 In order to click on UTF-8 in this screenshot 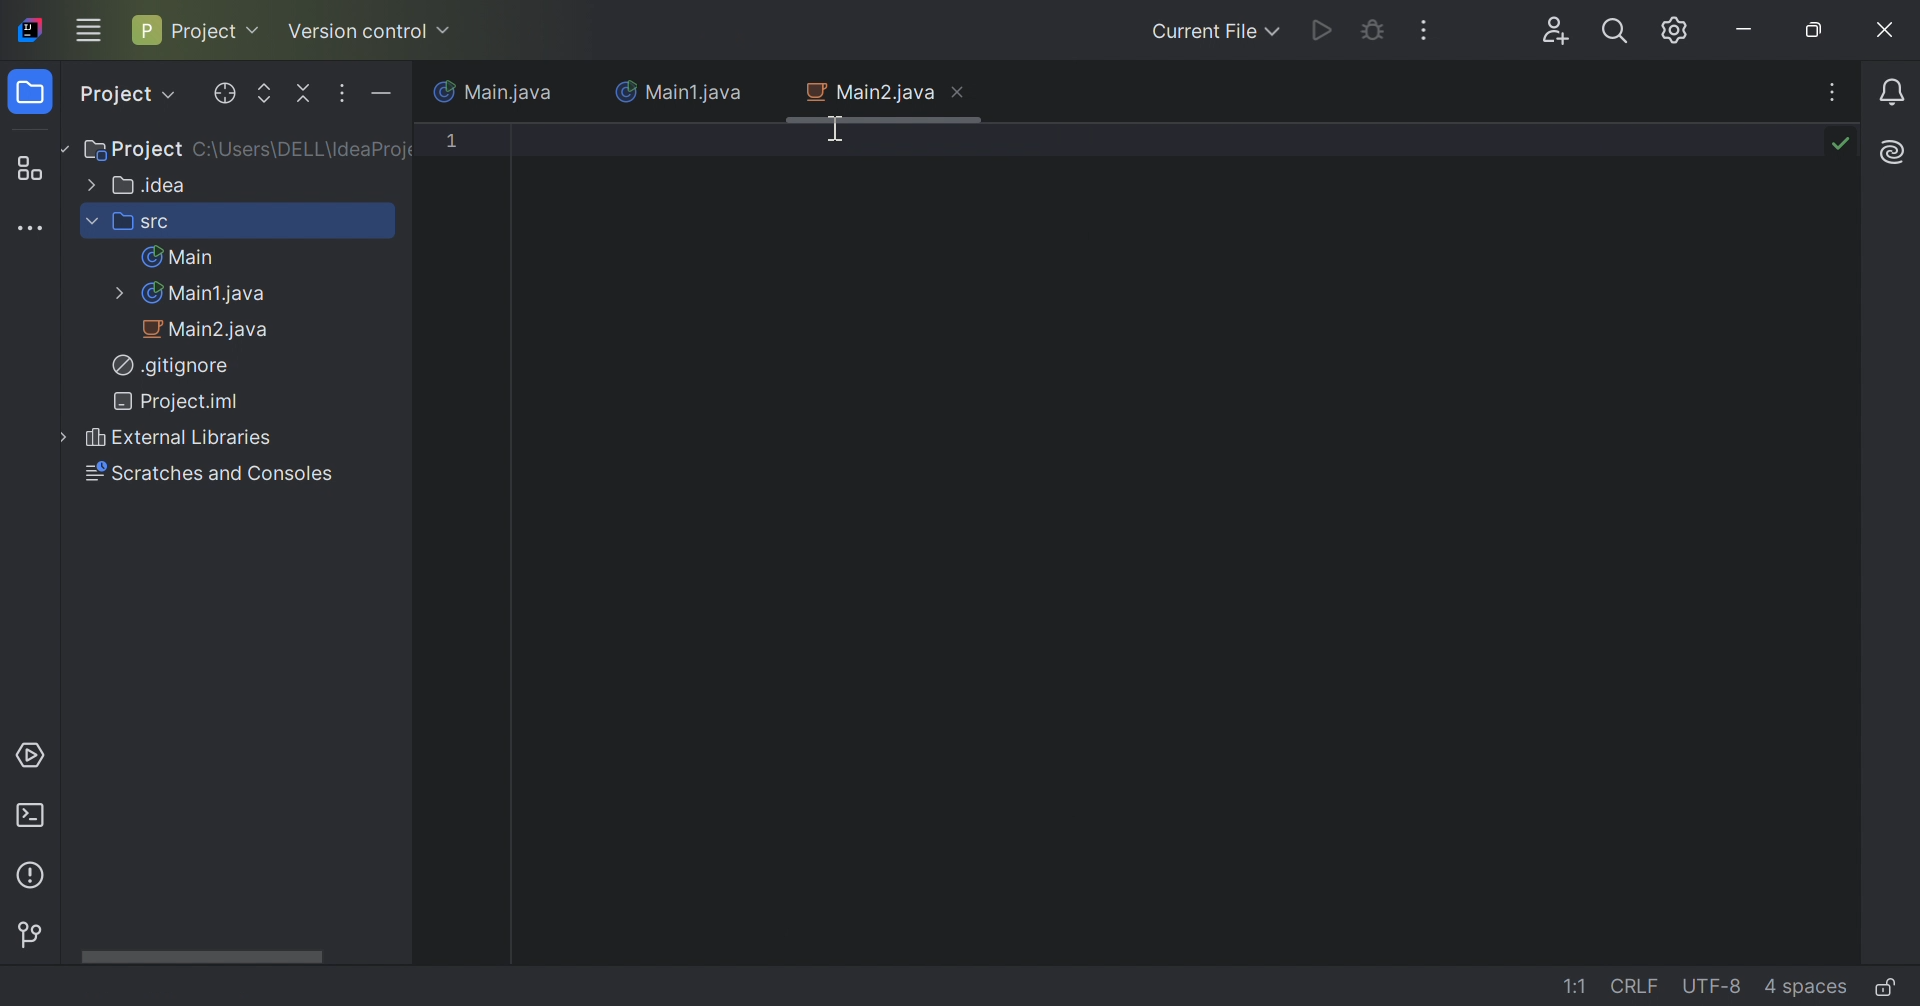, I will do `click(1713, 988)`.